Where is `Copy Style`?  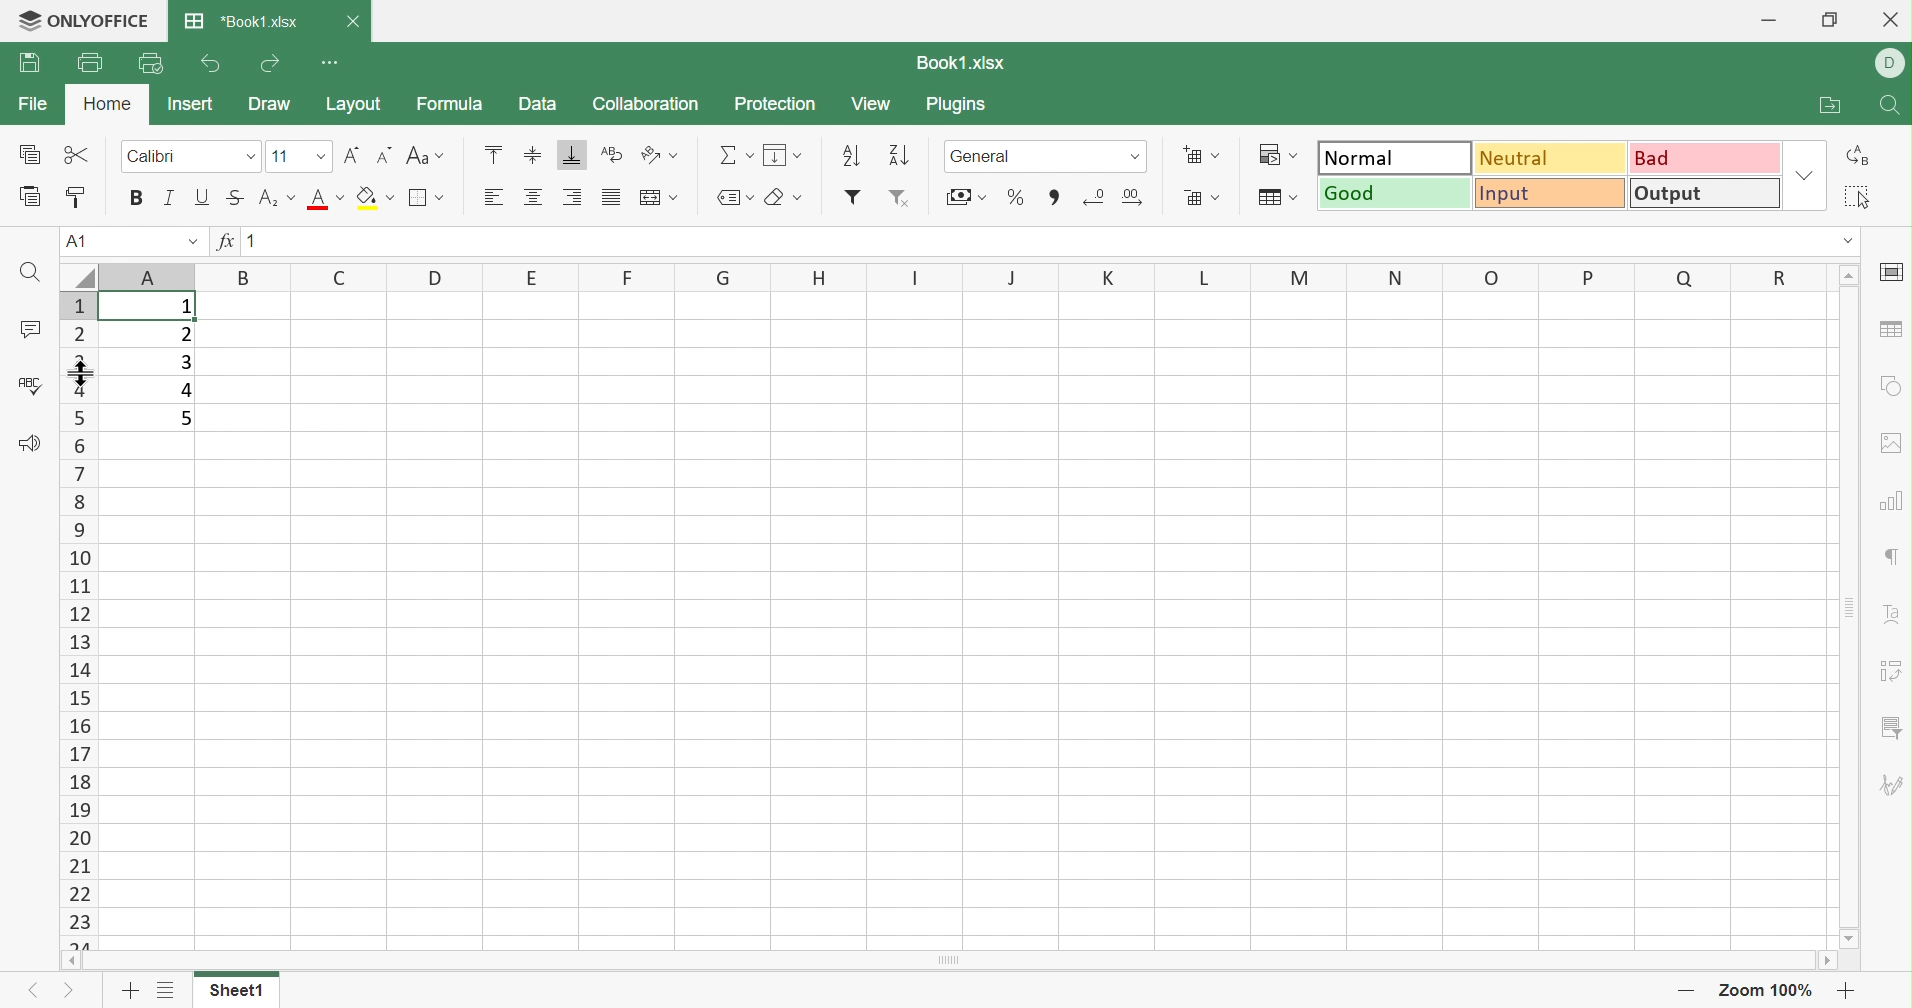
Copy Style is located at coordinates (78, 197).